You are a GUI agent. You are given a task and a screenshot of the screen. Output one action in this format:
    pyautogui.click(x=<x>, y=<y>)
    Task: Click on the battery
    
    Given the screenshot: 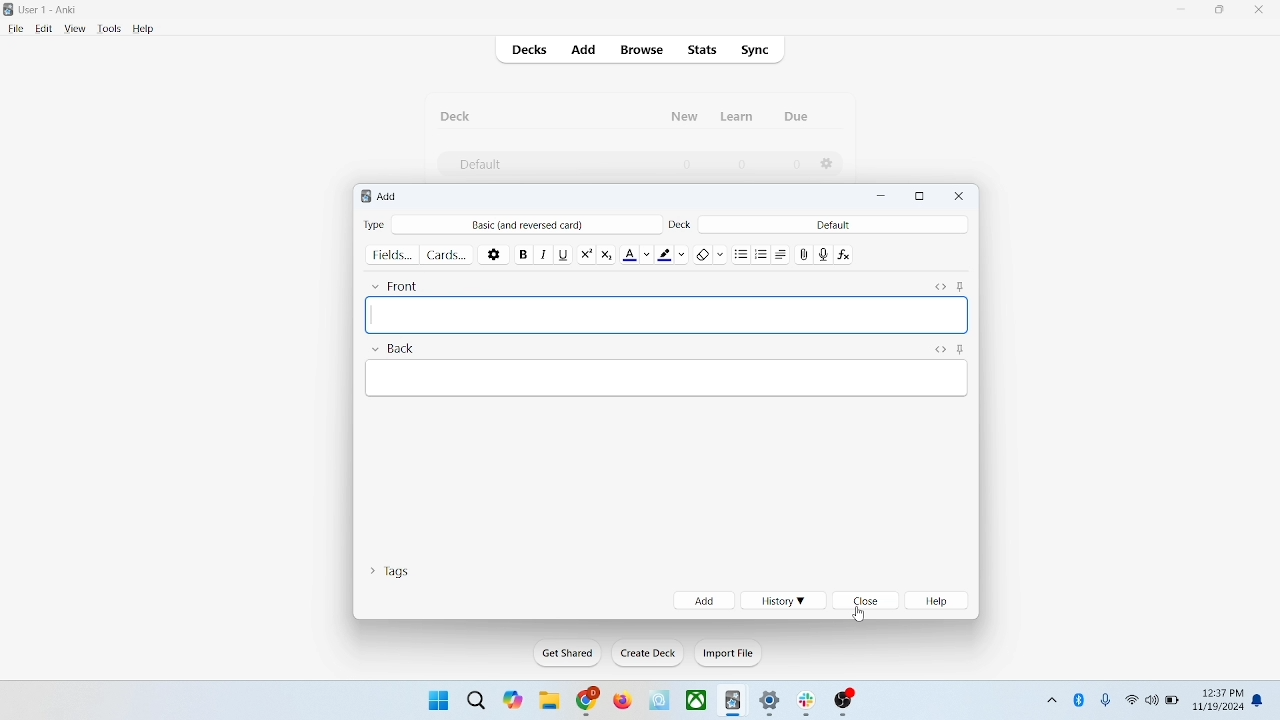 What is the action you would take?
    pyautogui.click(x=1173, y=702)
    